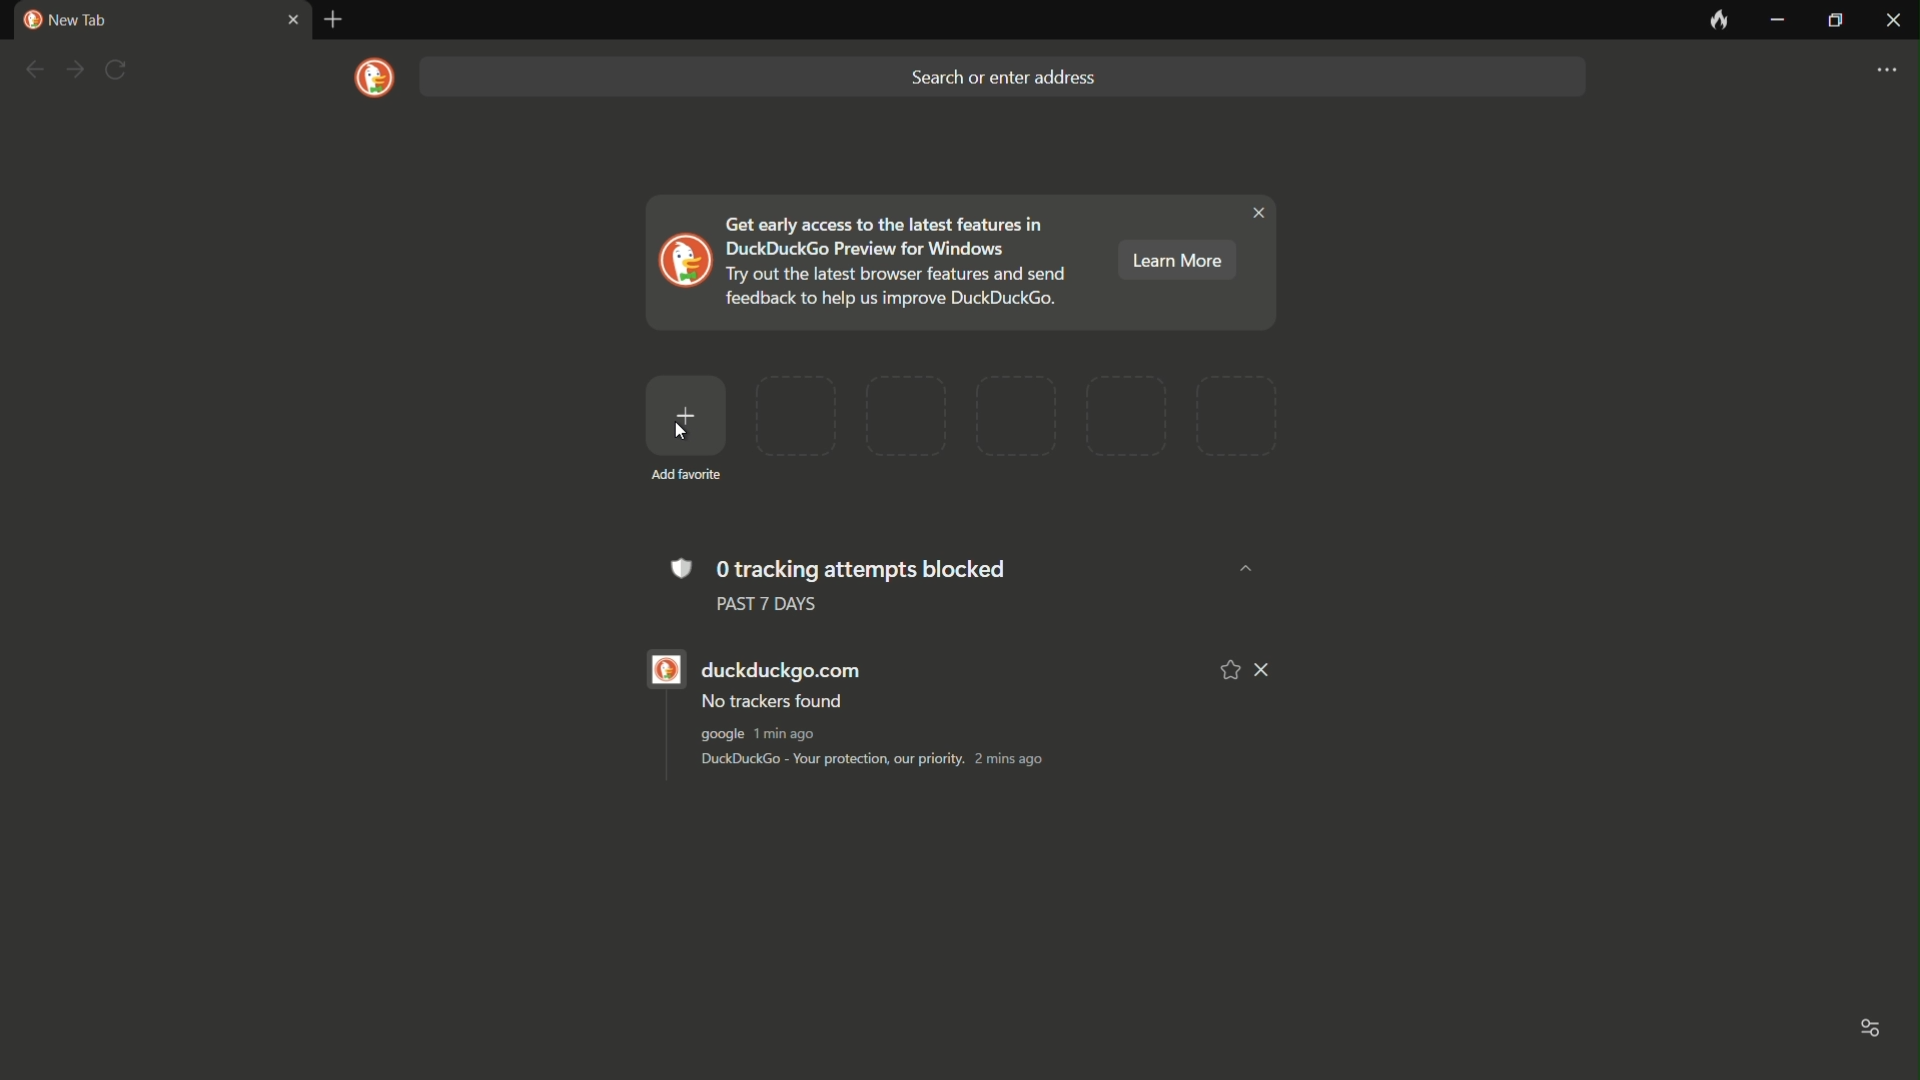 The width and height of the screenshot is (1920, 1080). What do you see at coordinates (1892, 21) in the screenshot?
I see `close app` at bounding box center [1892, 21].